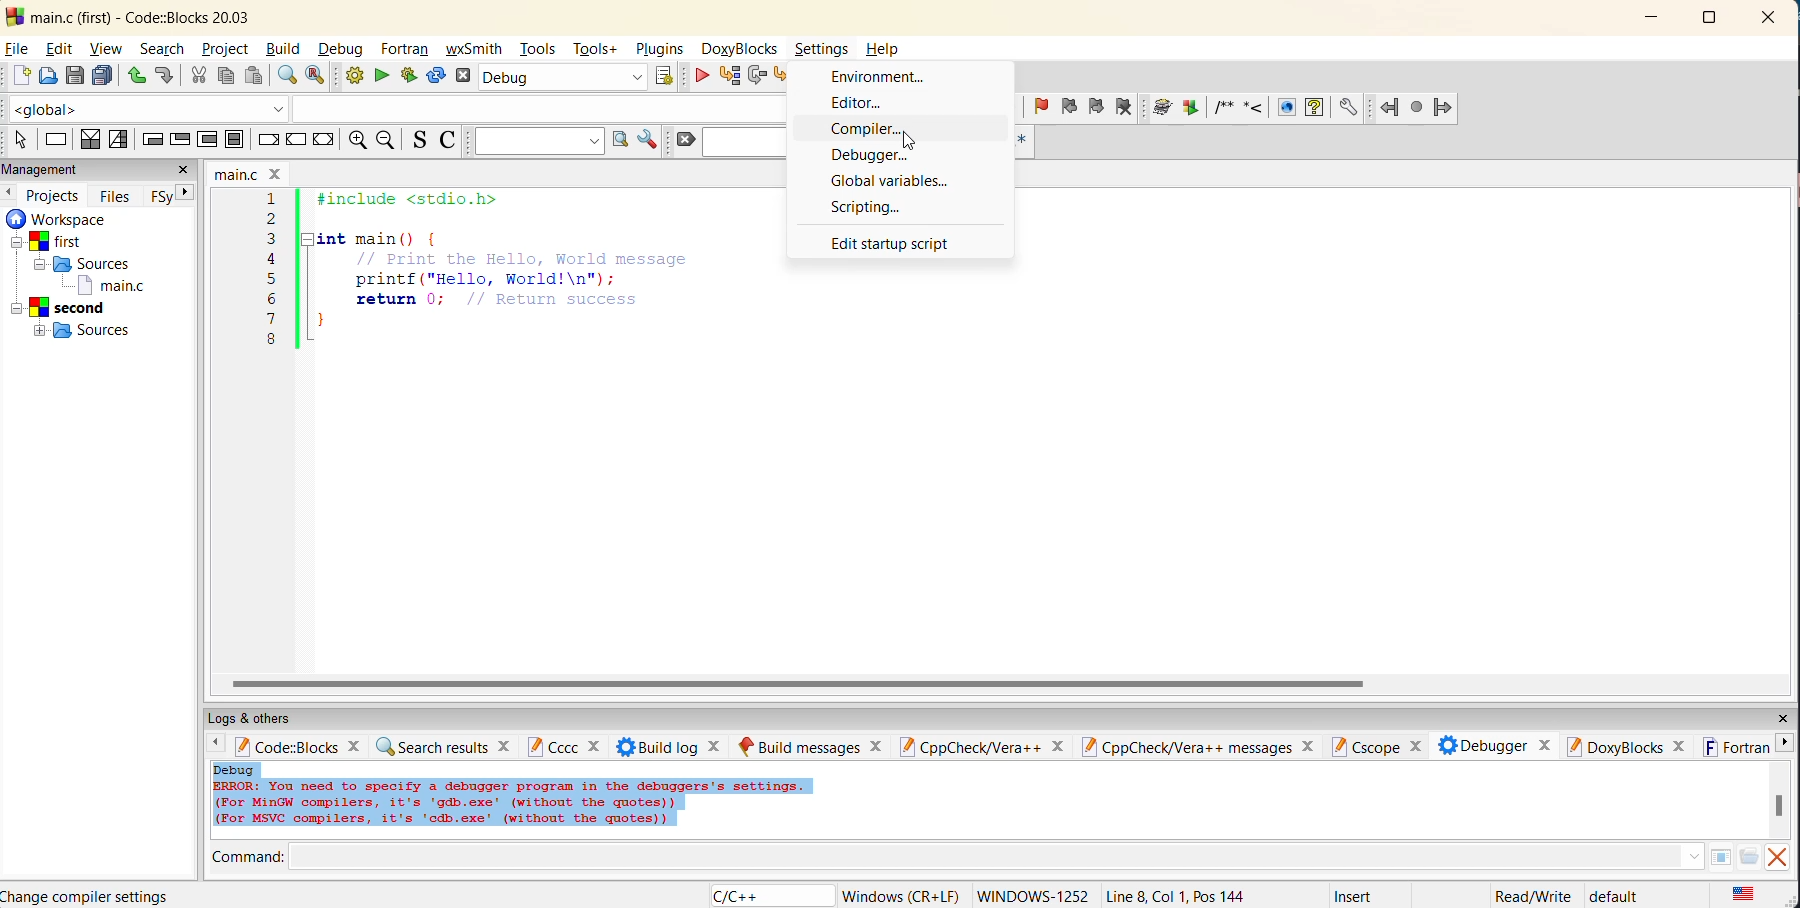 This screenshot has height=908, width=1800. Describe the element at coordinates (119, 195) in the screenshot. I see `files` at that location.